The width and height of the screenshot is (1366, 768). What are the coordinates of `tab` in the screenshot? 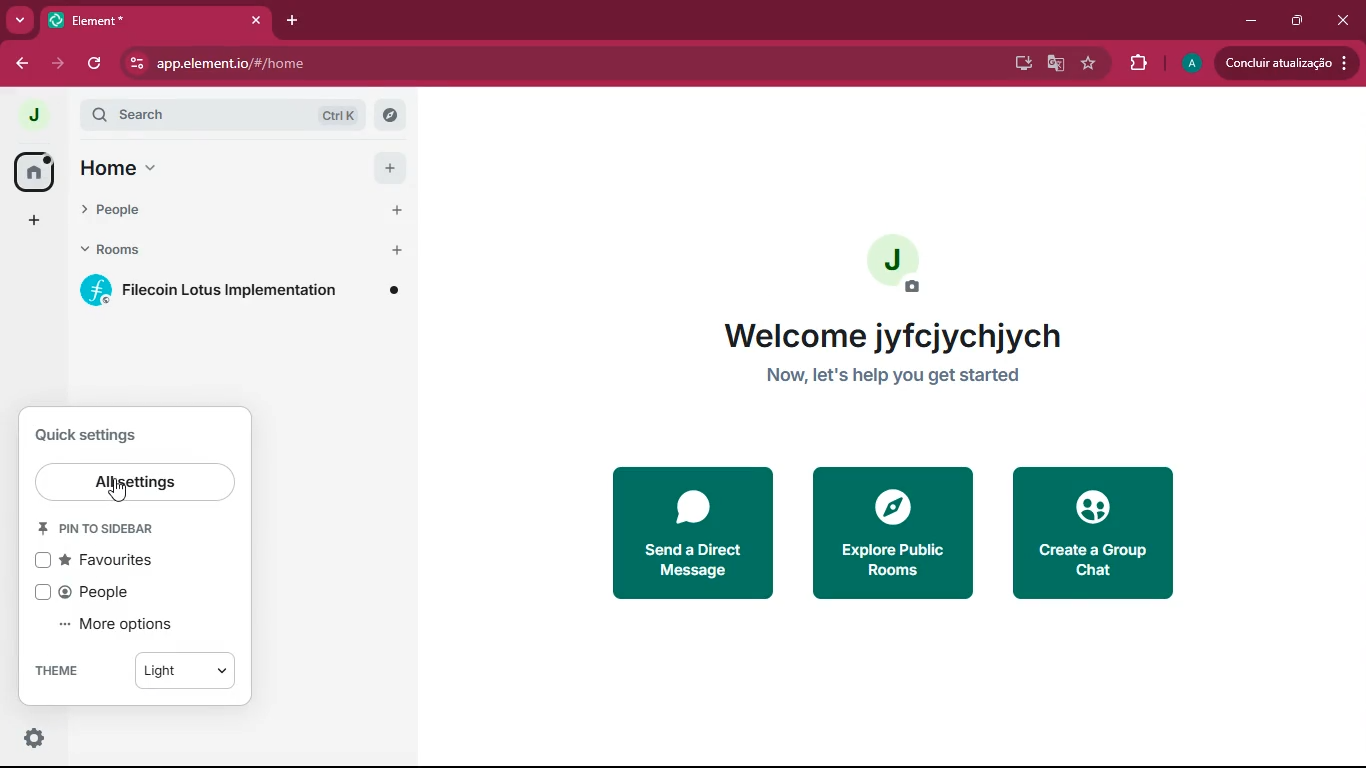 It's located at (128, 21).